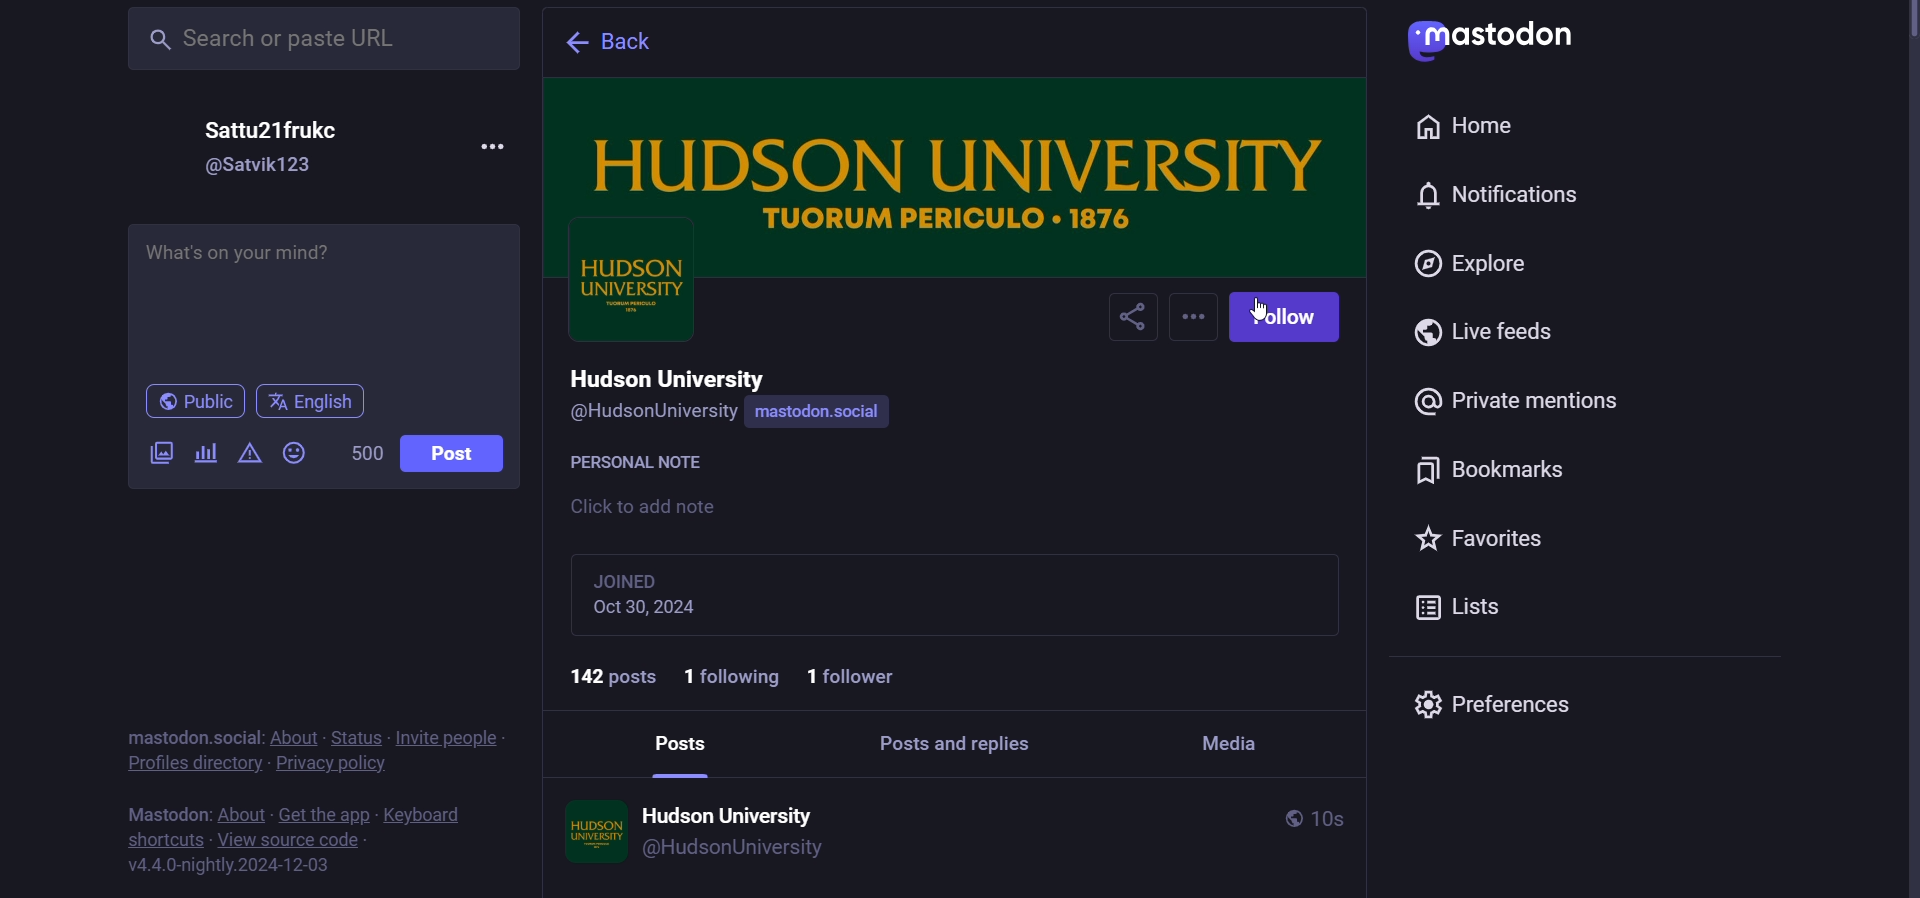 The width and height of the screenshot is (1920, 898). What do you see at coordinates (1474, 267) in the screenshot?
I see `explore` at bounding box center [1474, 267].